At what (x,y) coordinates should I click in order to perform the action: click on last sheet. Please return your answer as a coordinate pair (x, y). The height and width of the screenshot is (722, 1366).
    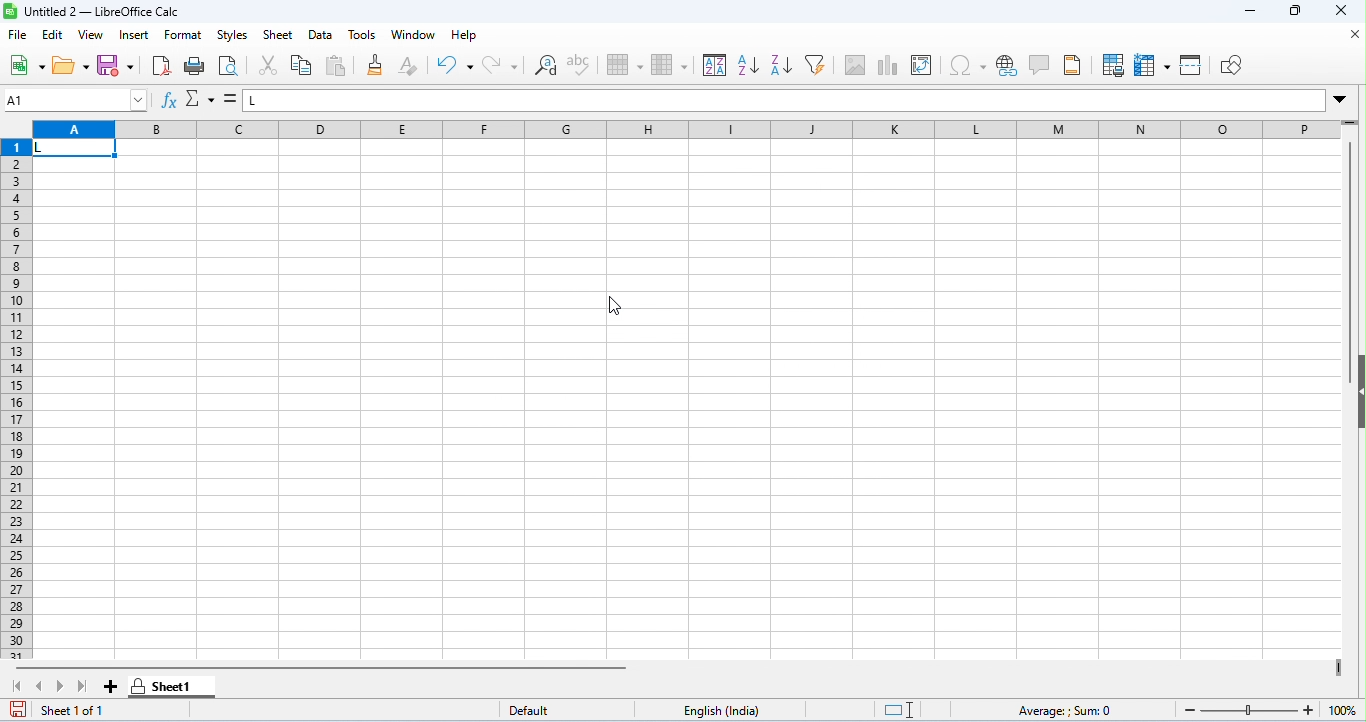
    Looking at the image, I should click on (83, 686).